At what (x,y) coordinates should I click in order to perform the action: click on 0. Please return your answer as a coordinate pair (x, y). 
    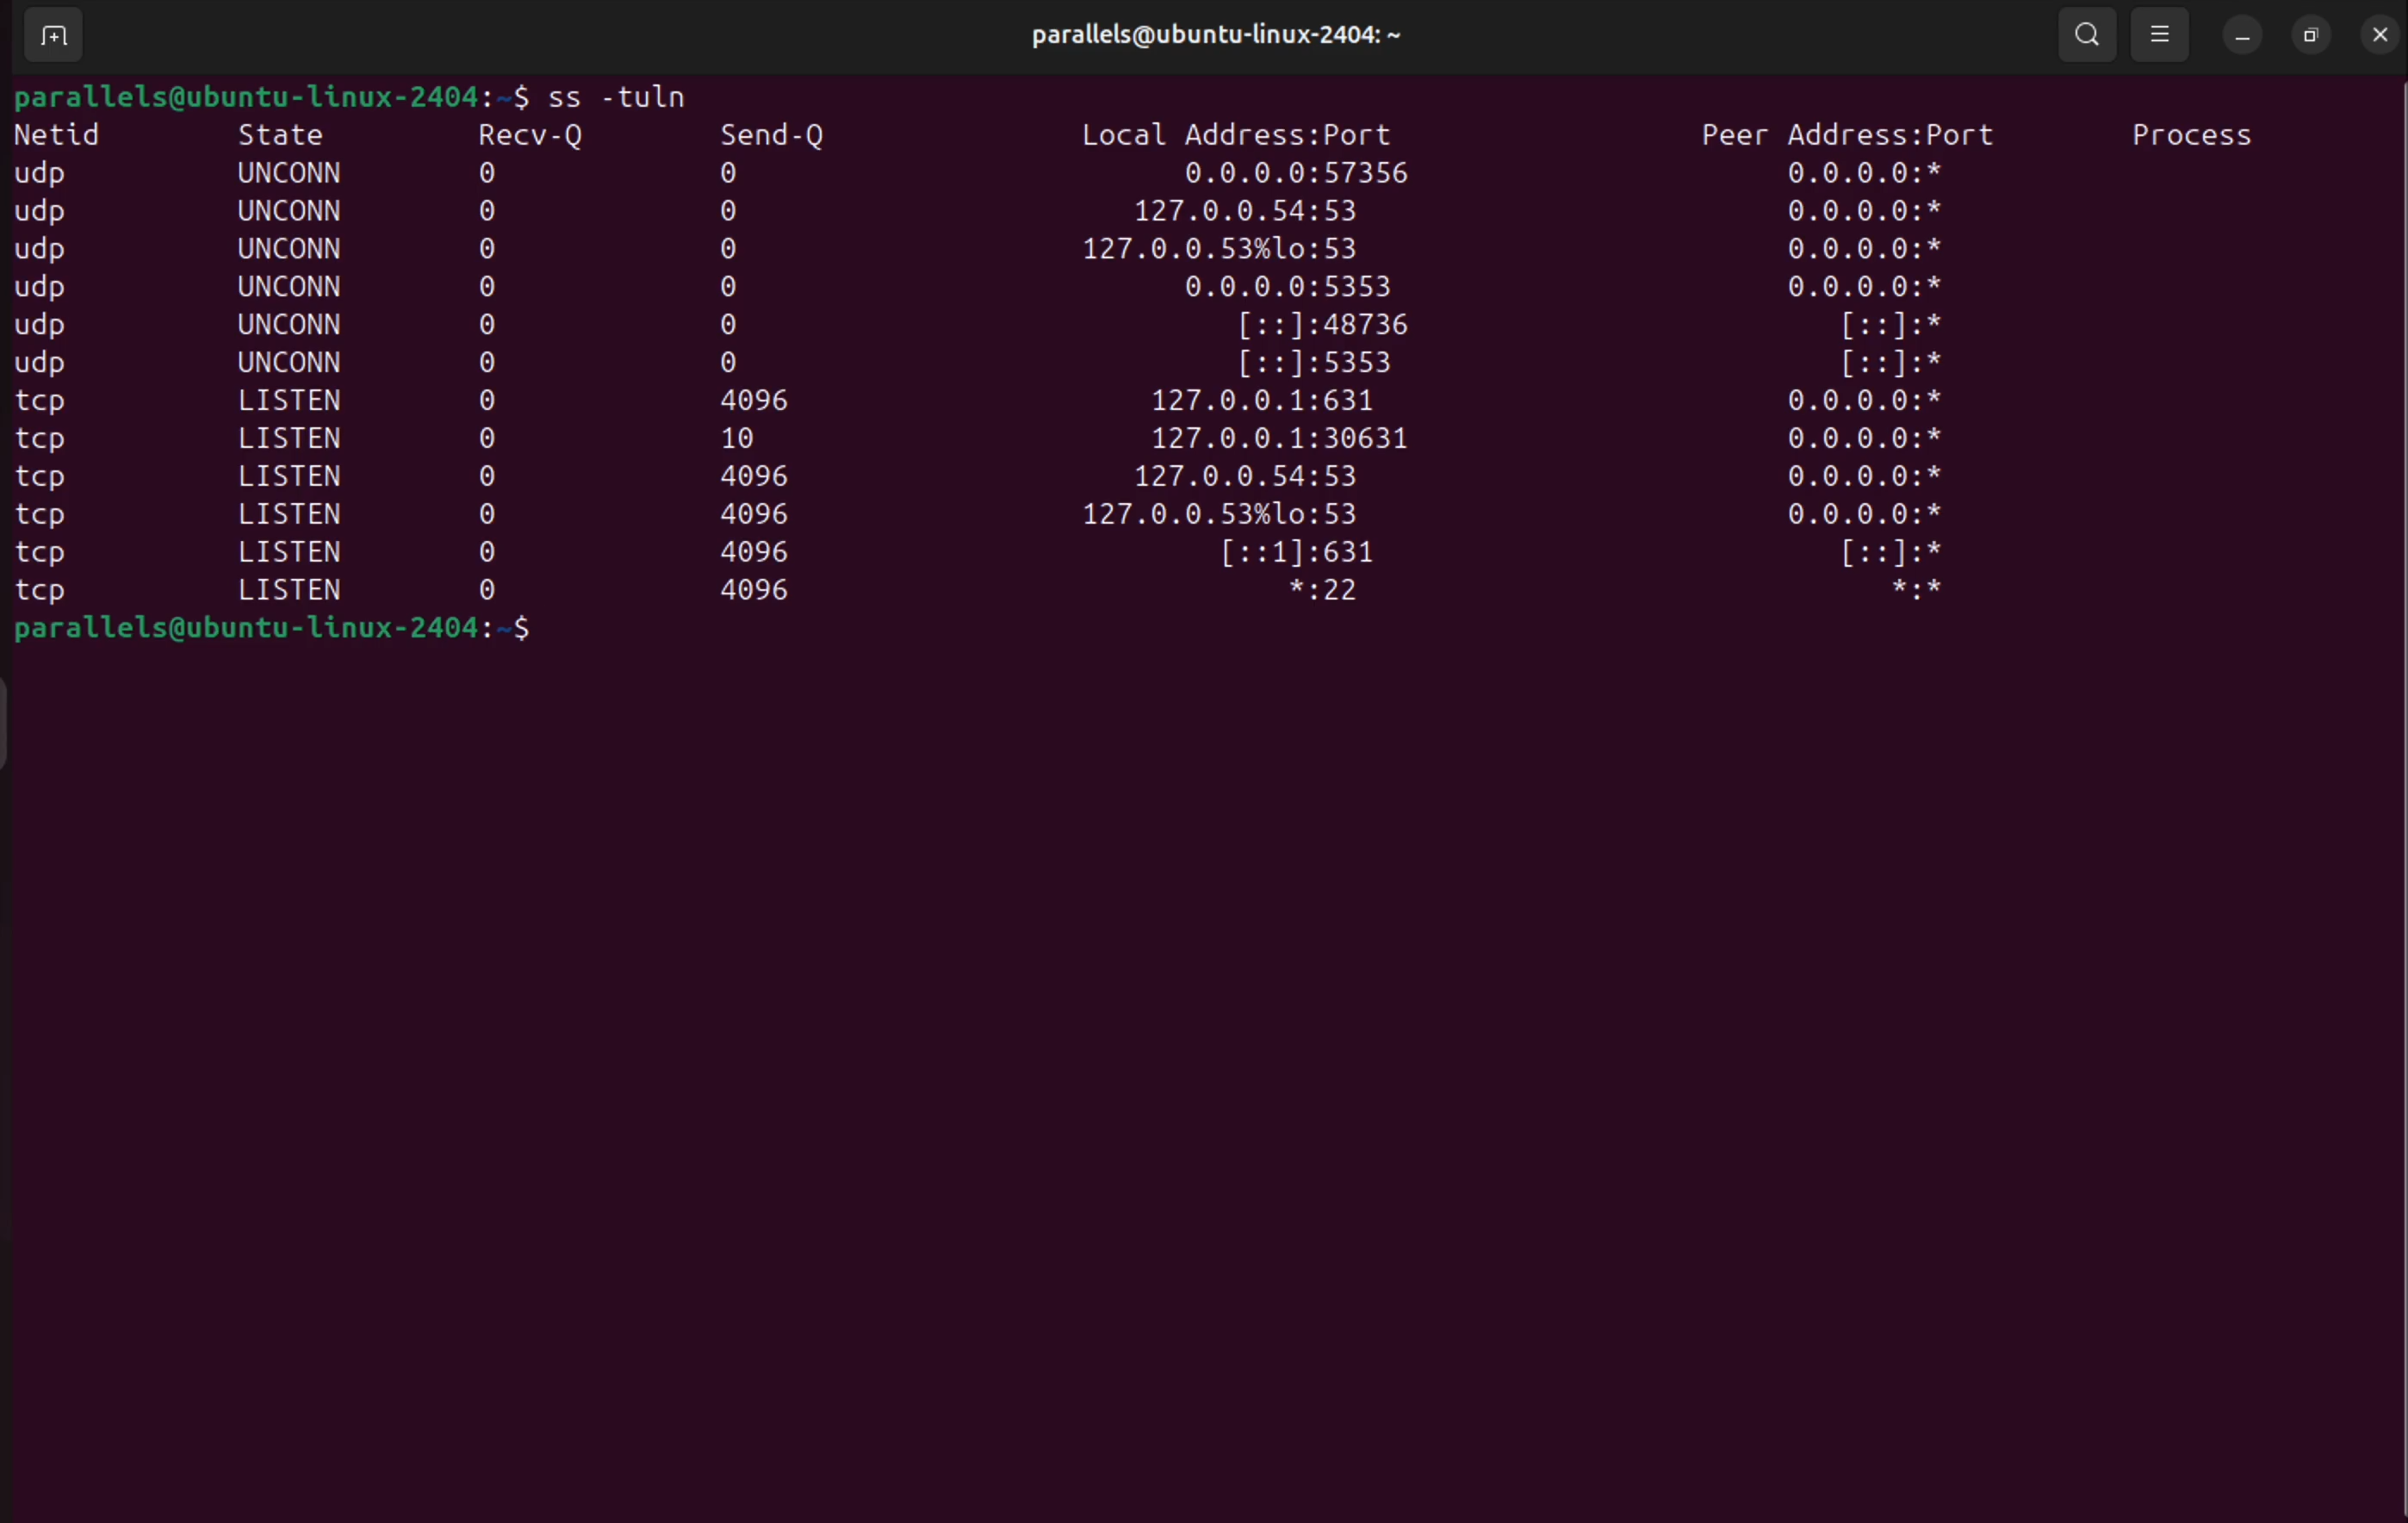
    Looking at the image, I should click on (488, 557).